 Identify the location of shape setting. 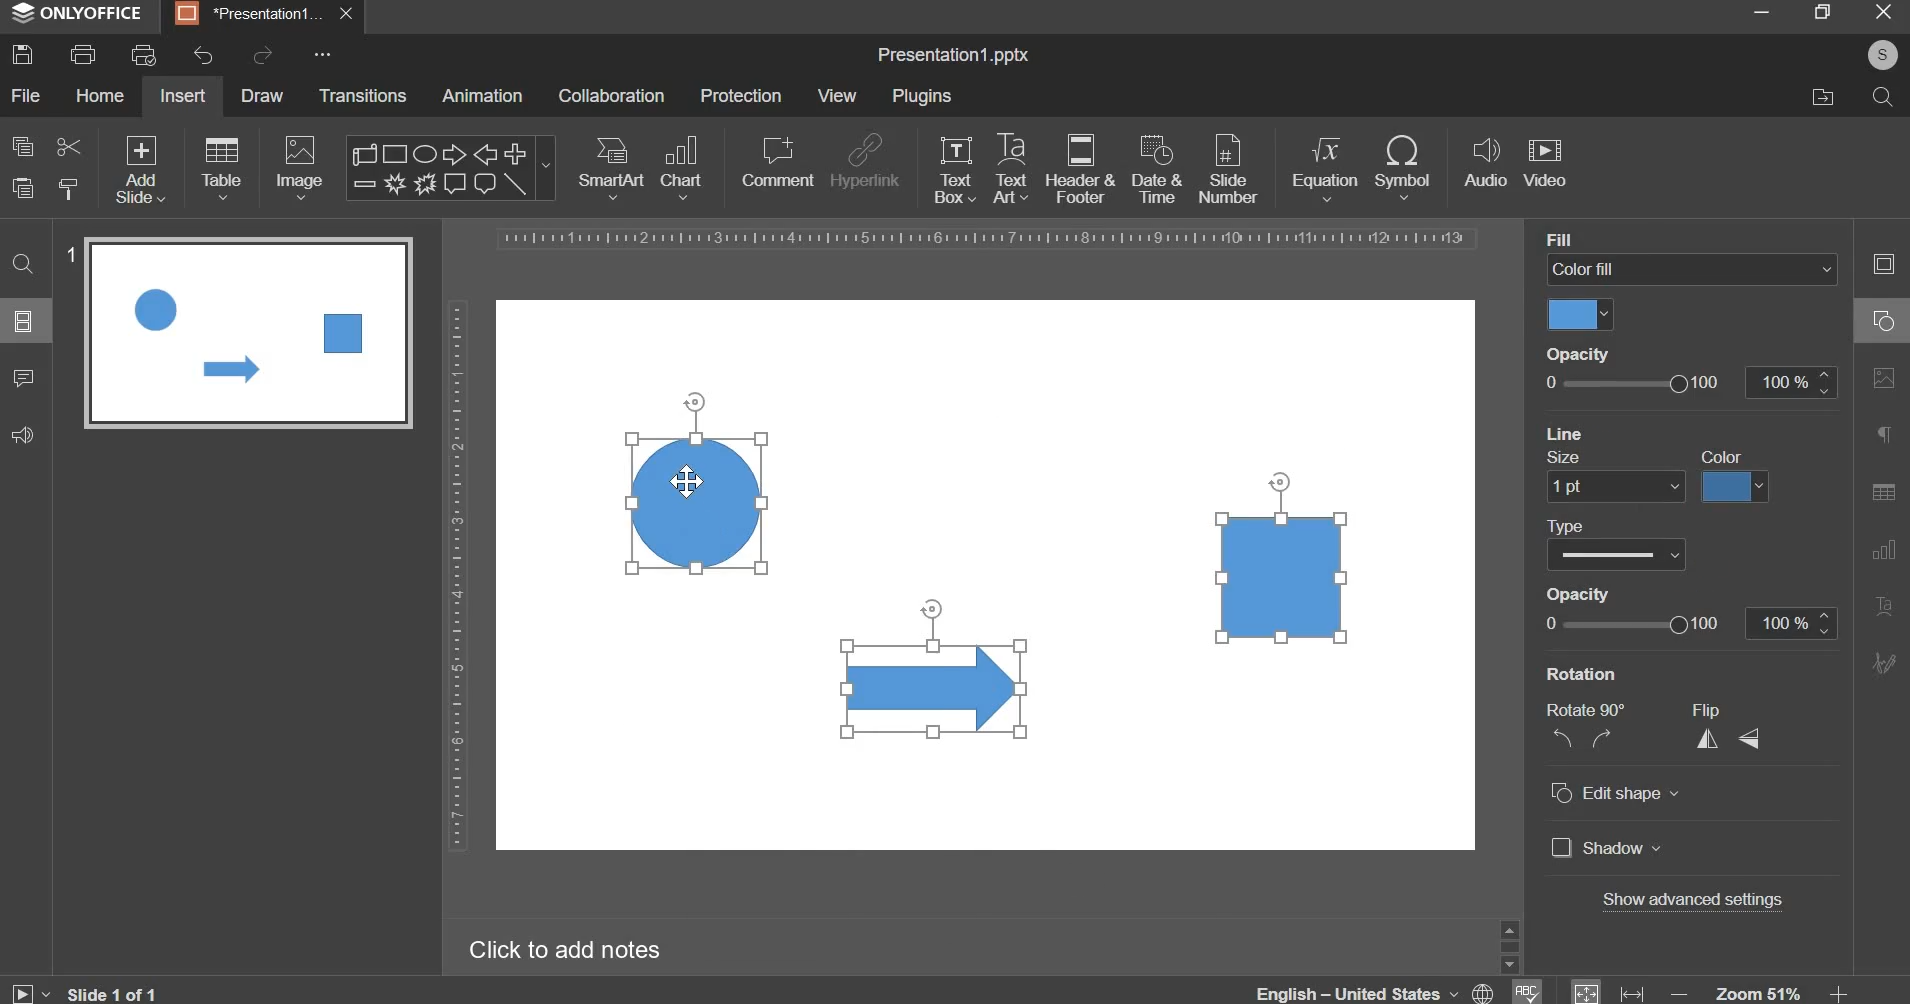
(1885, 318).